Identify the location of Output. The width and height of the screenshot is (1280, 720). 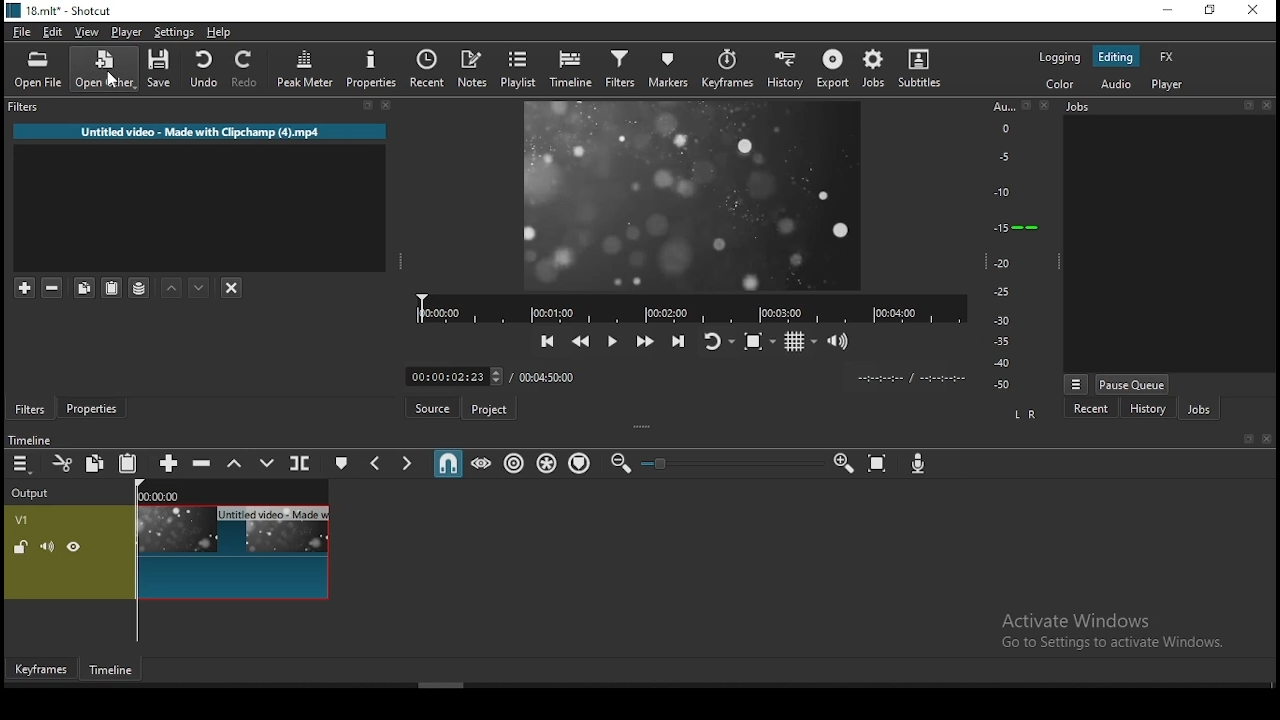
(35, 493).